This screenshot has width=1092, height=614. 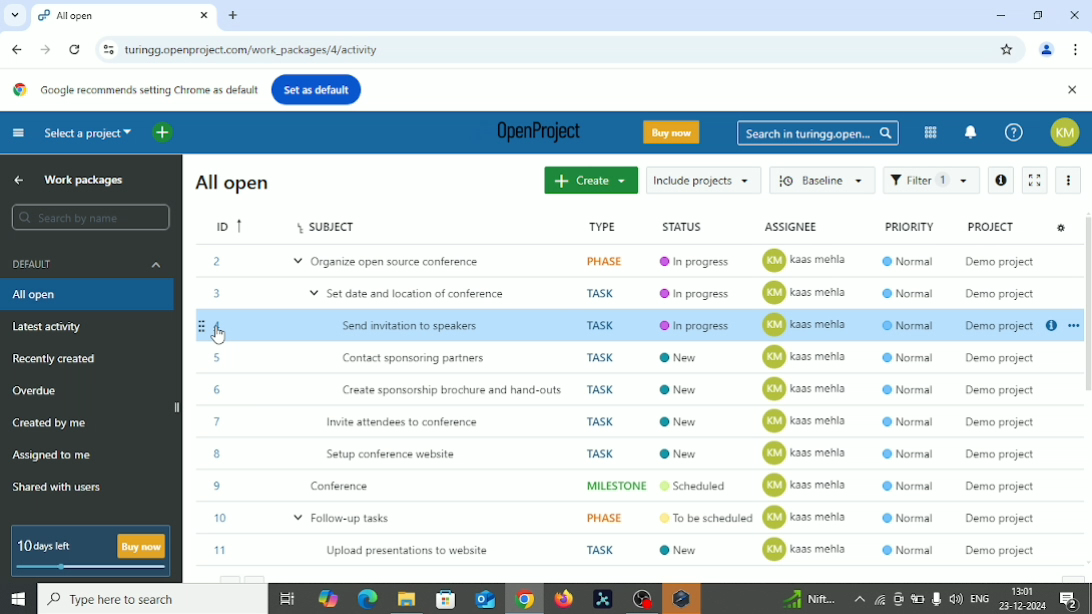 I want to click on OpenProject, so click(x=534, y=134).